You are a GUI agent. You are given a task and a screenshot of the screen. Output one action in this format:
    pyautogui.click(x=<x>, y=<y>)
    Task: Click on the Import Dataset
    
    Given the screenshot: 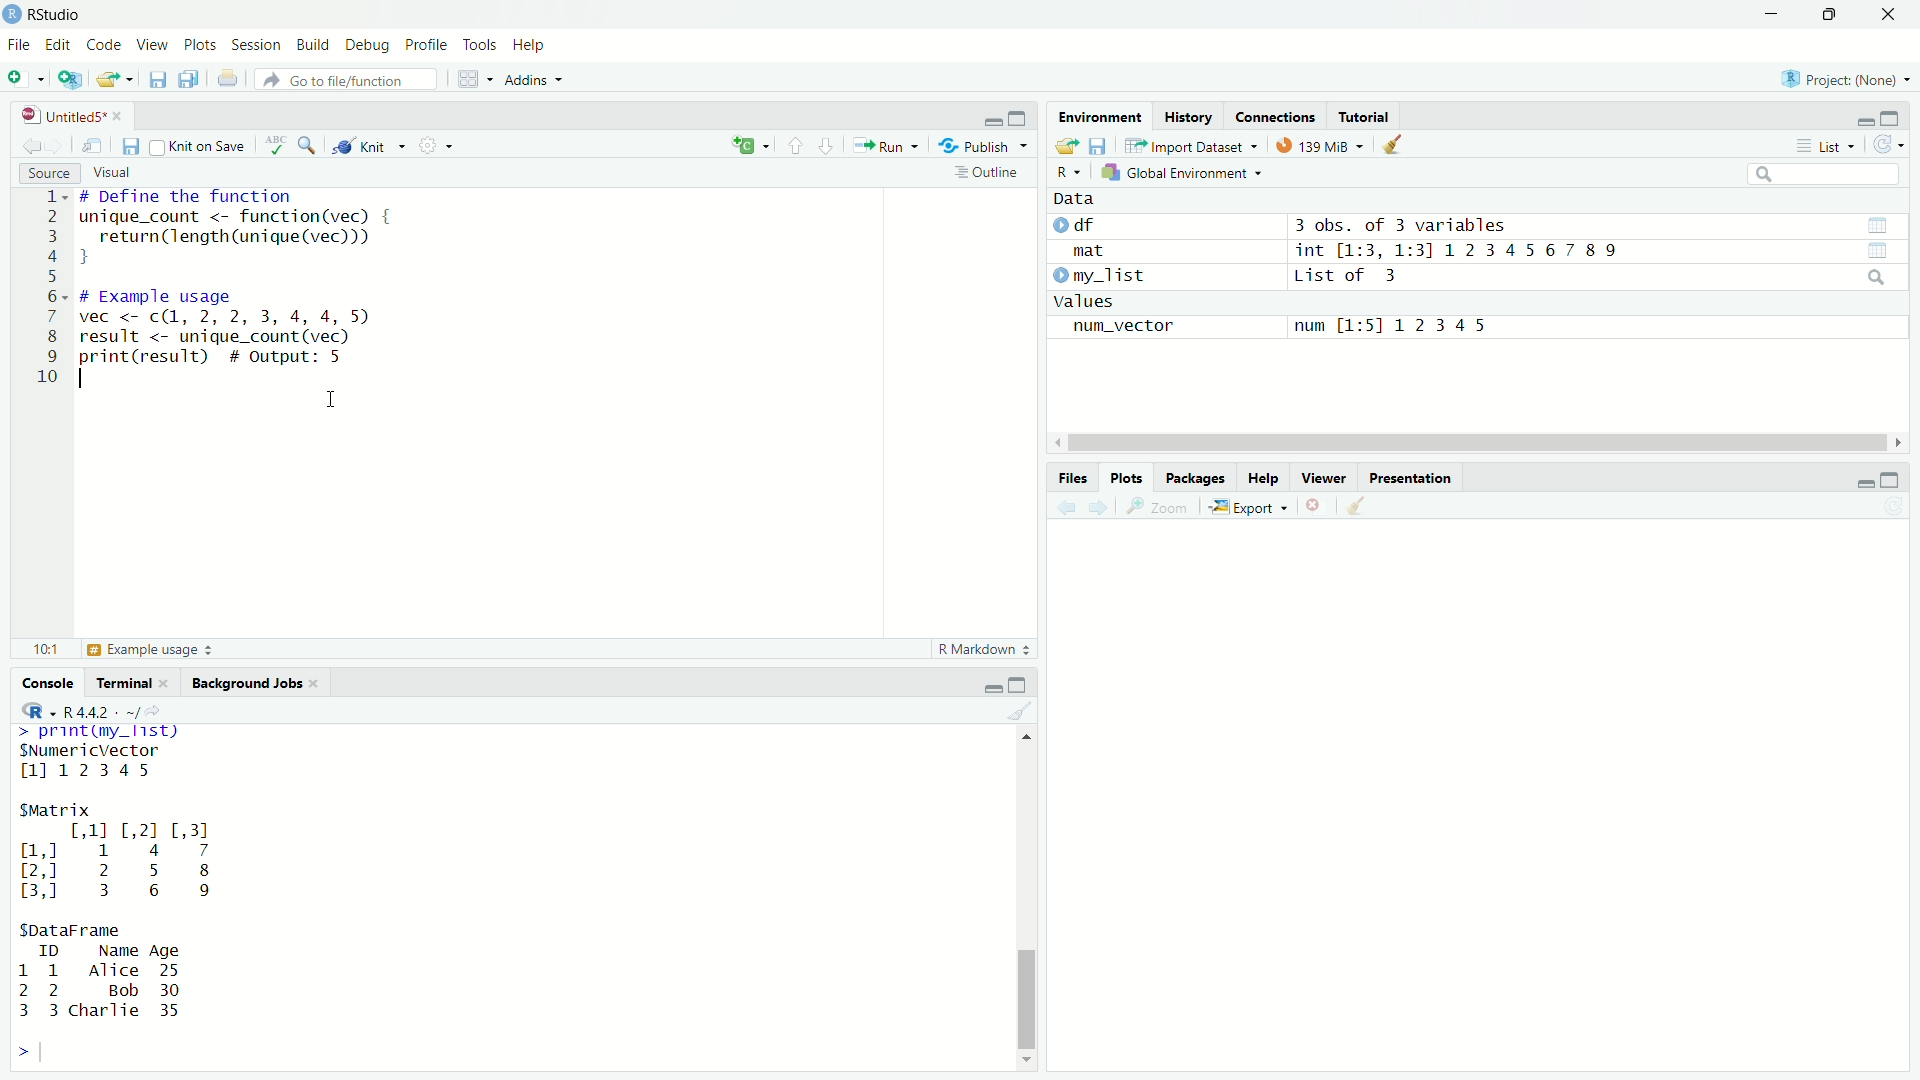 What is the action you would take?
    pyautogui.click(x=1189, y=146)
    